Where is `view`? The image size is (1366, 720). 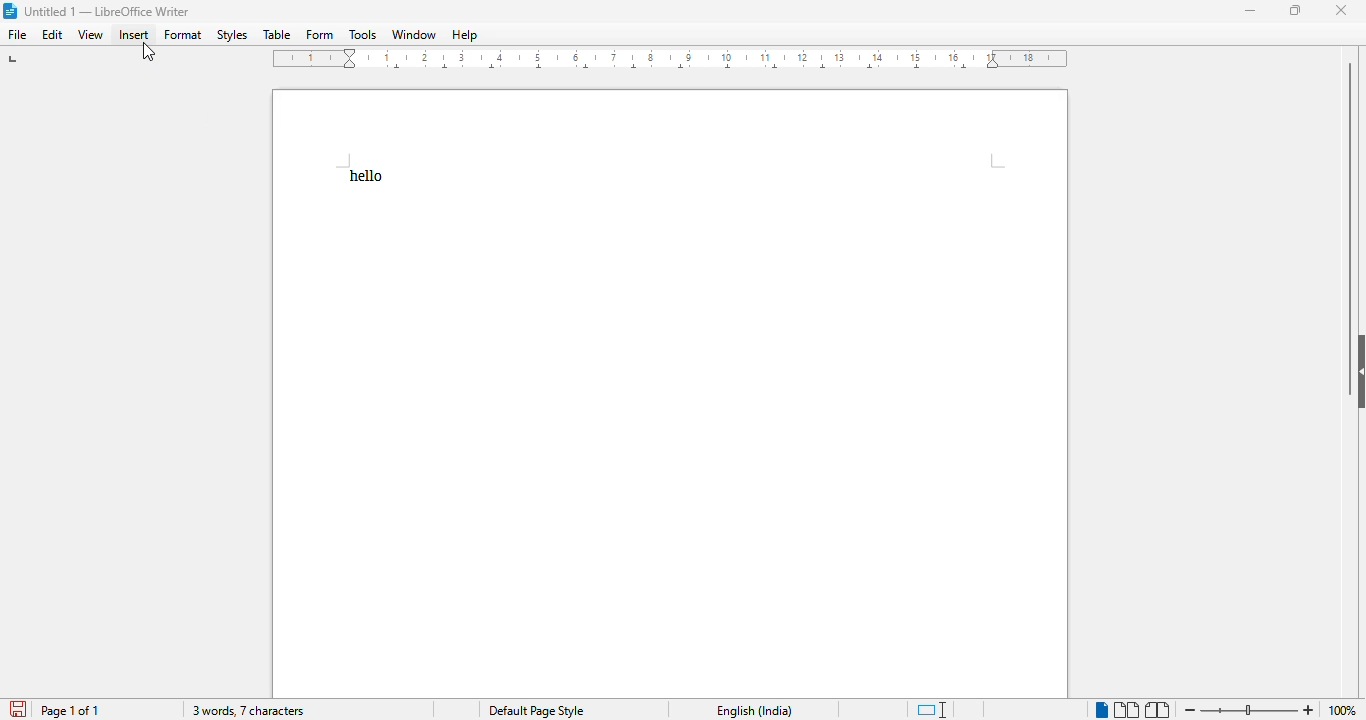
view is located at coordinates (90, 35).